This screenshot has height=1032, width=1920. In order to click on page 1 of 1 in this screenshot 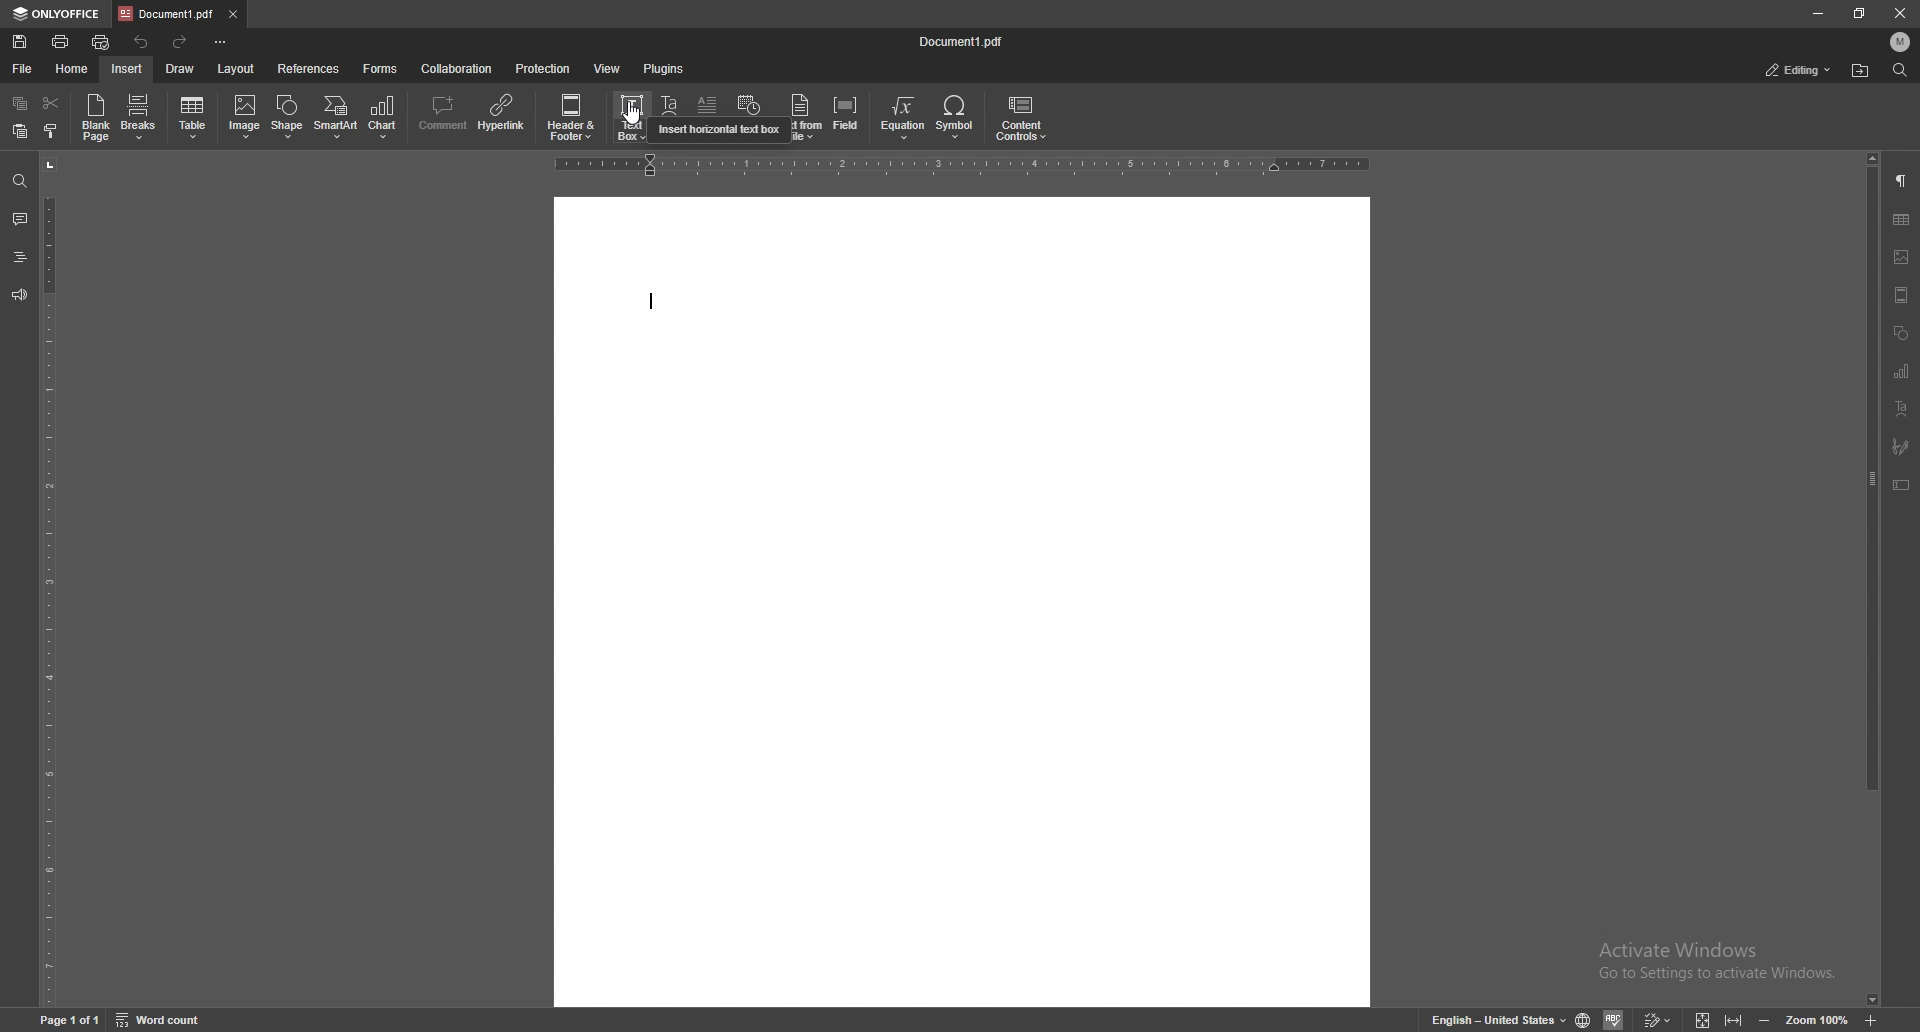, I will do `click(71, 1021)`.